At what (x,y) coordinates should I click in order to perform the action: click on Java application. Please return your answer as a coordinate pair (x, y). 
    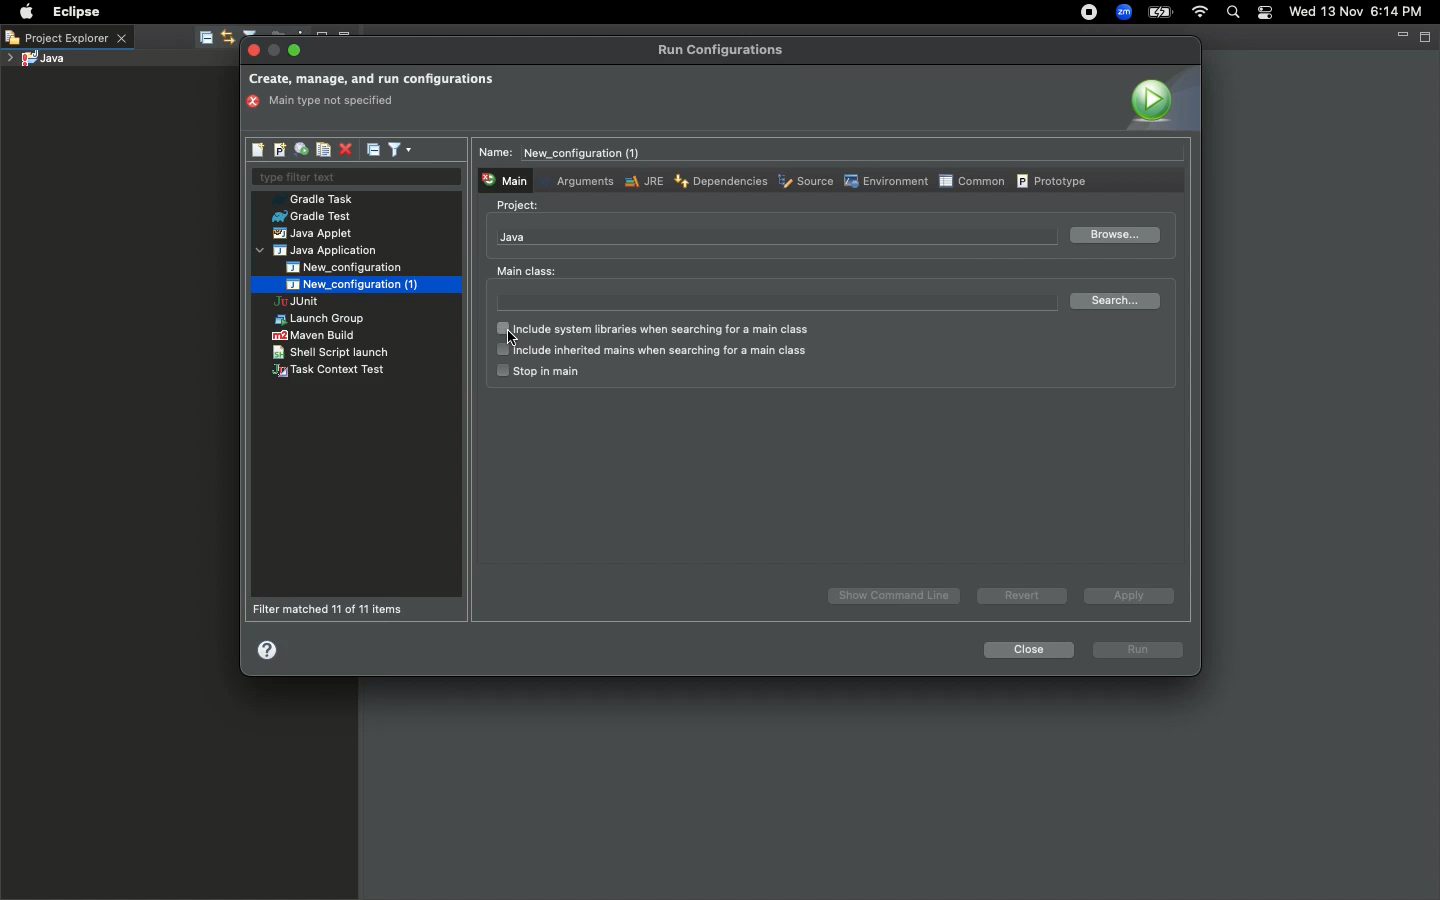
    Looking at the image, I should click on (319, 251).